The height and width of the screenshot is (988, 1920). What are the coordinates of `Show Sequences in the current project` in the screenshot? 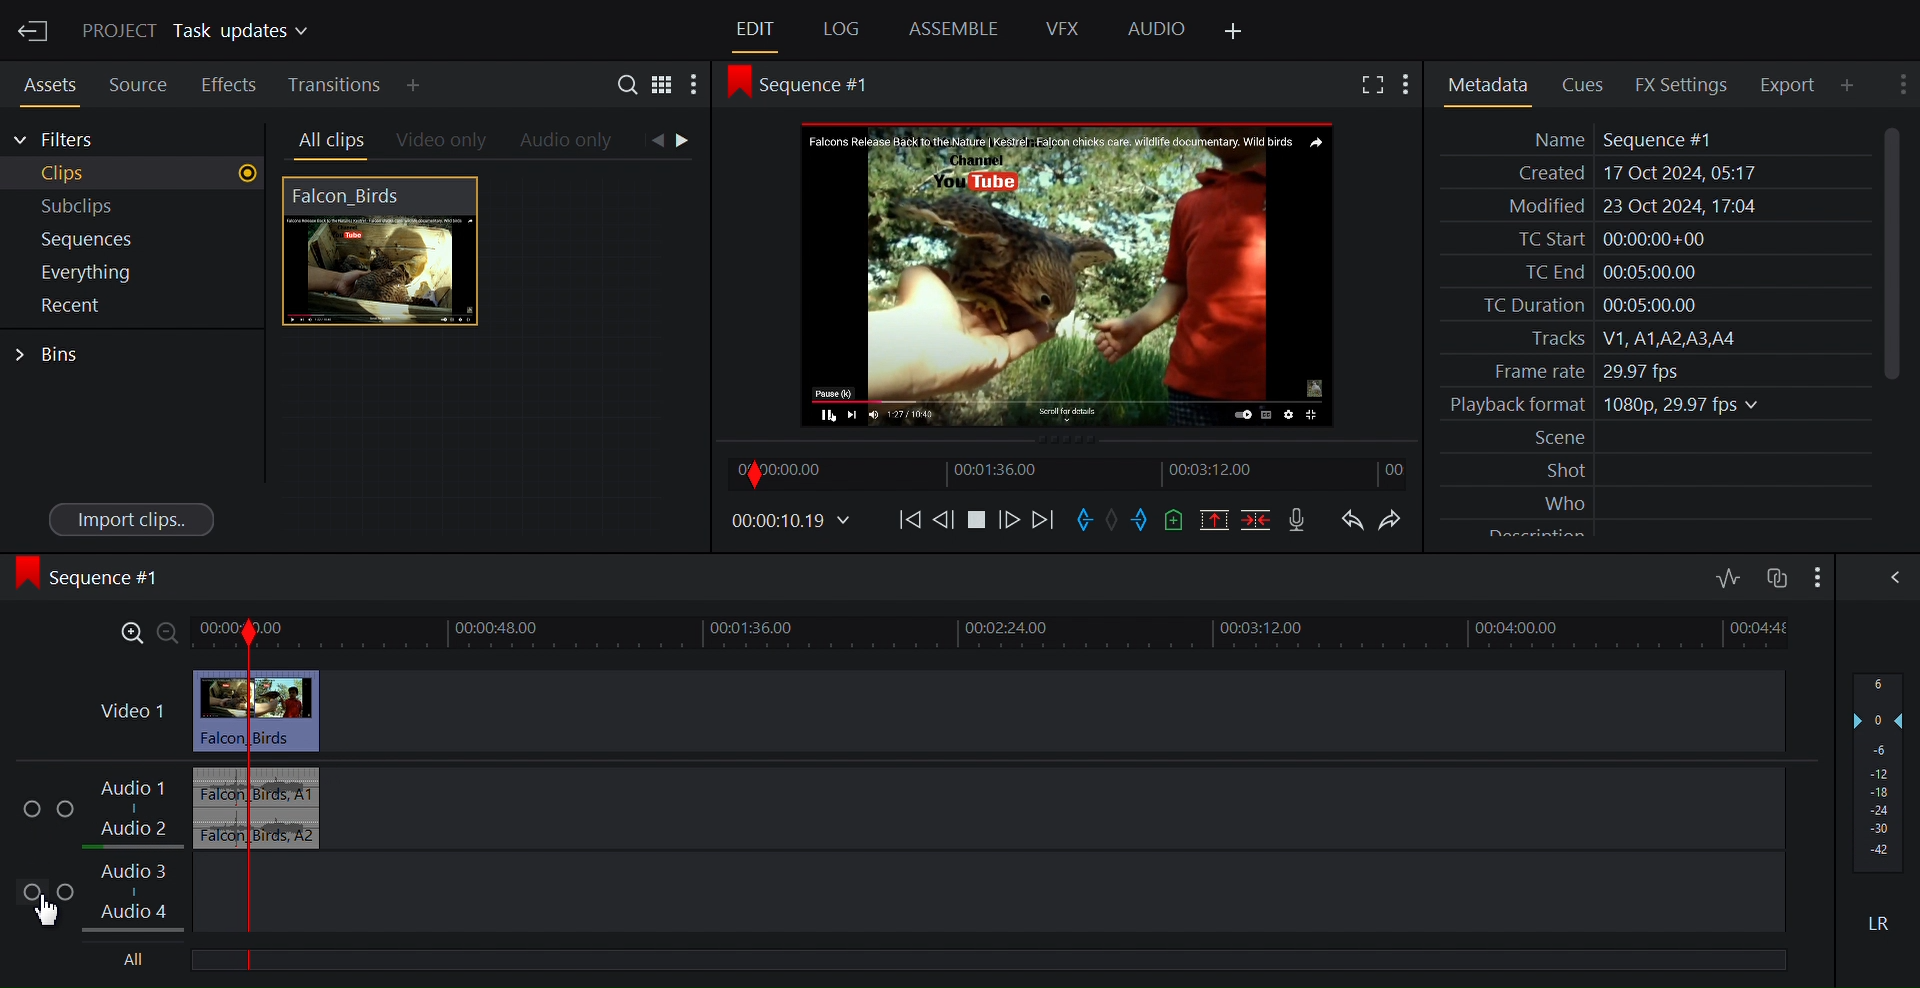 It's located at (133, 240).